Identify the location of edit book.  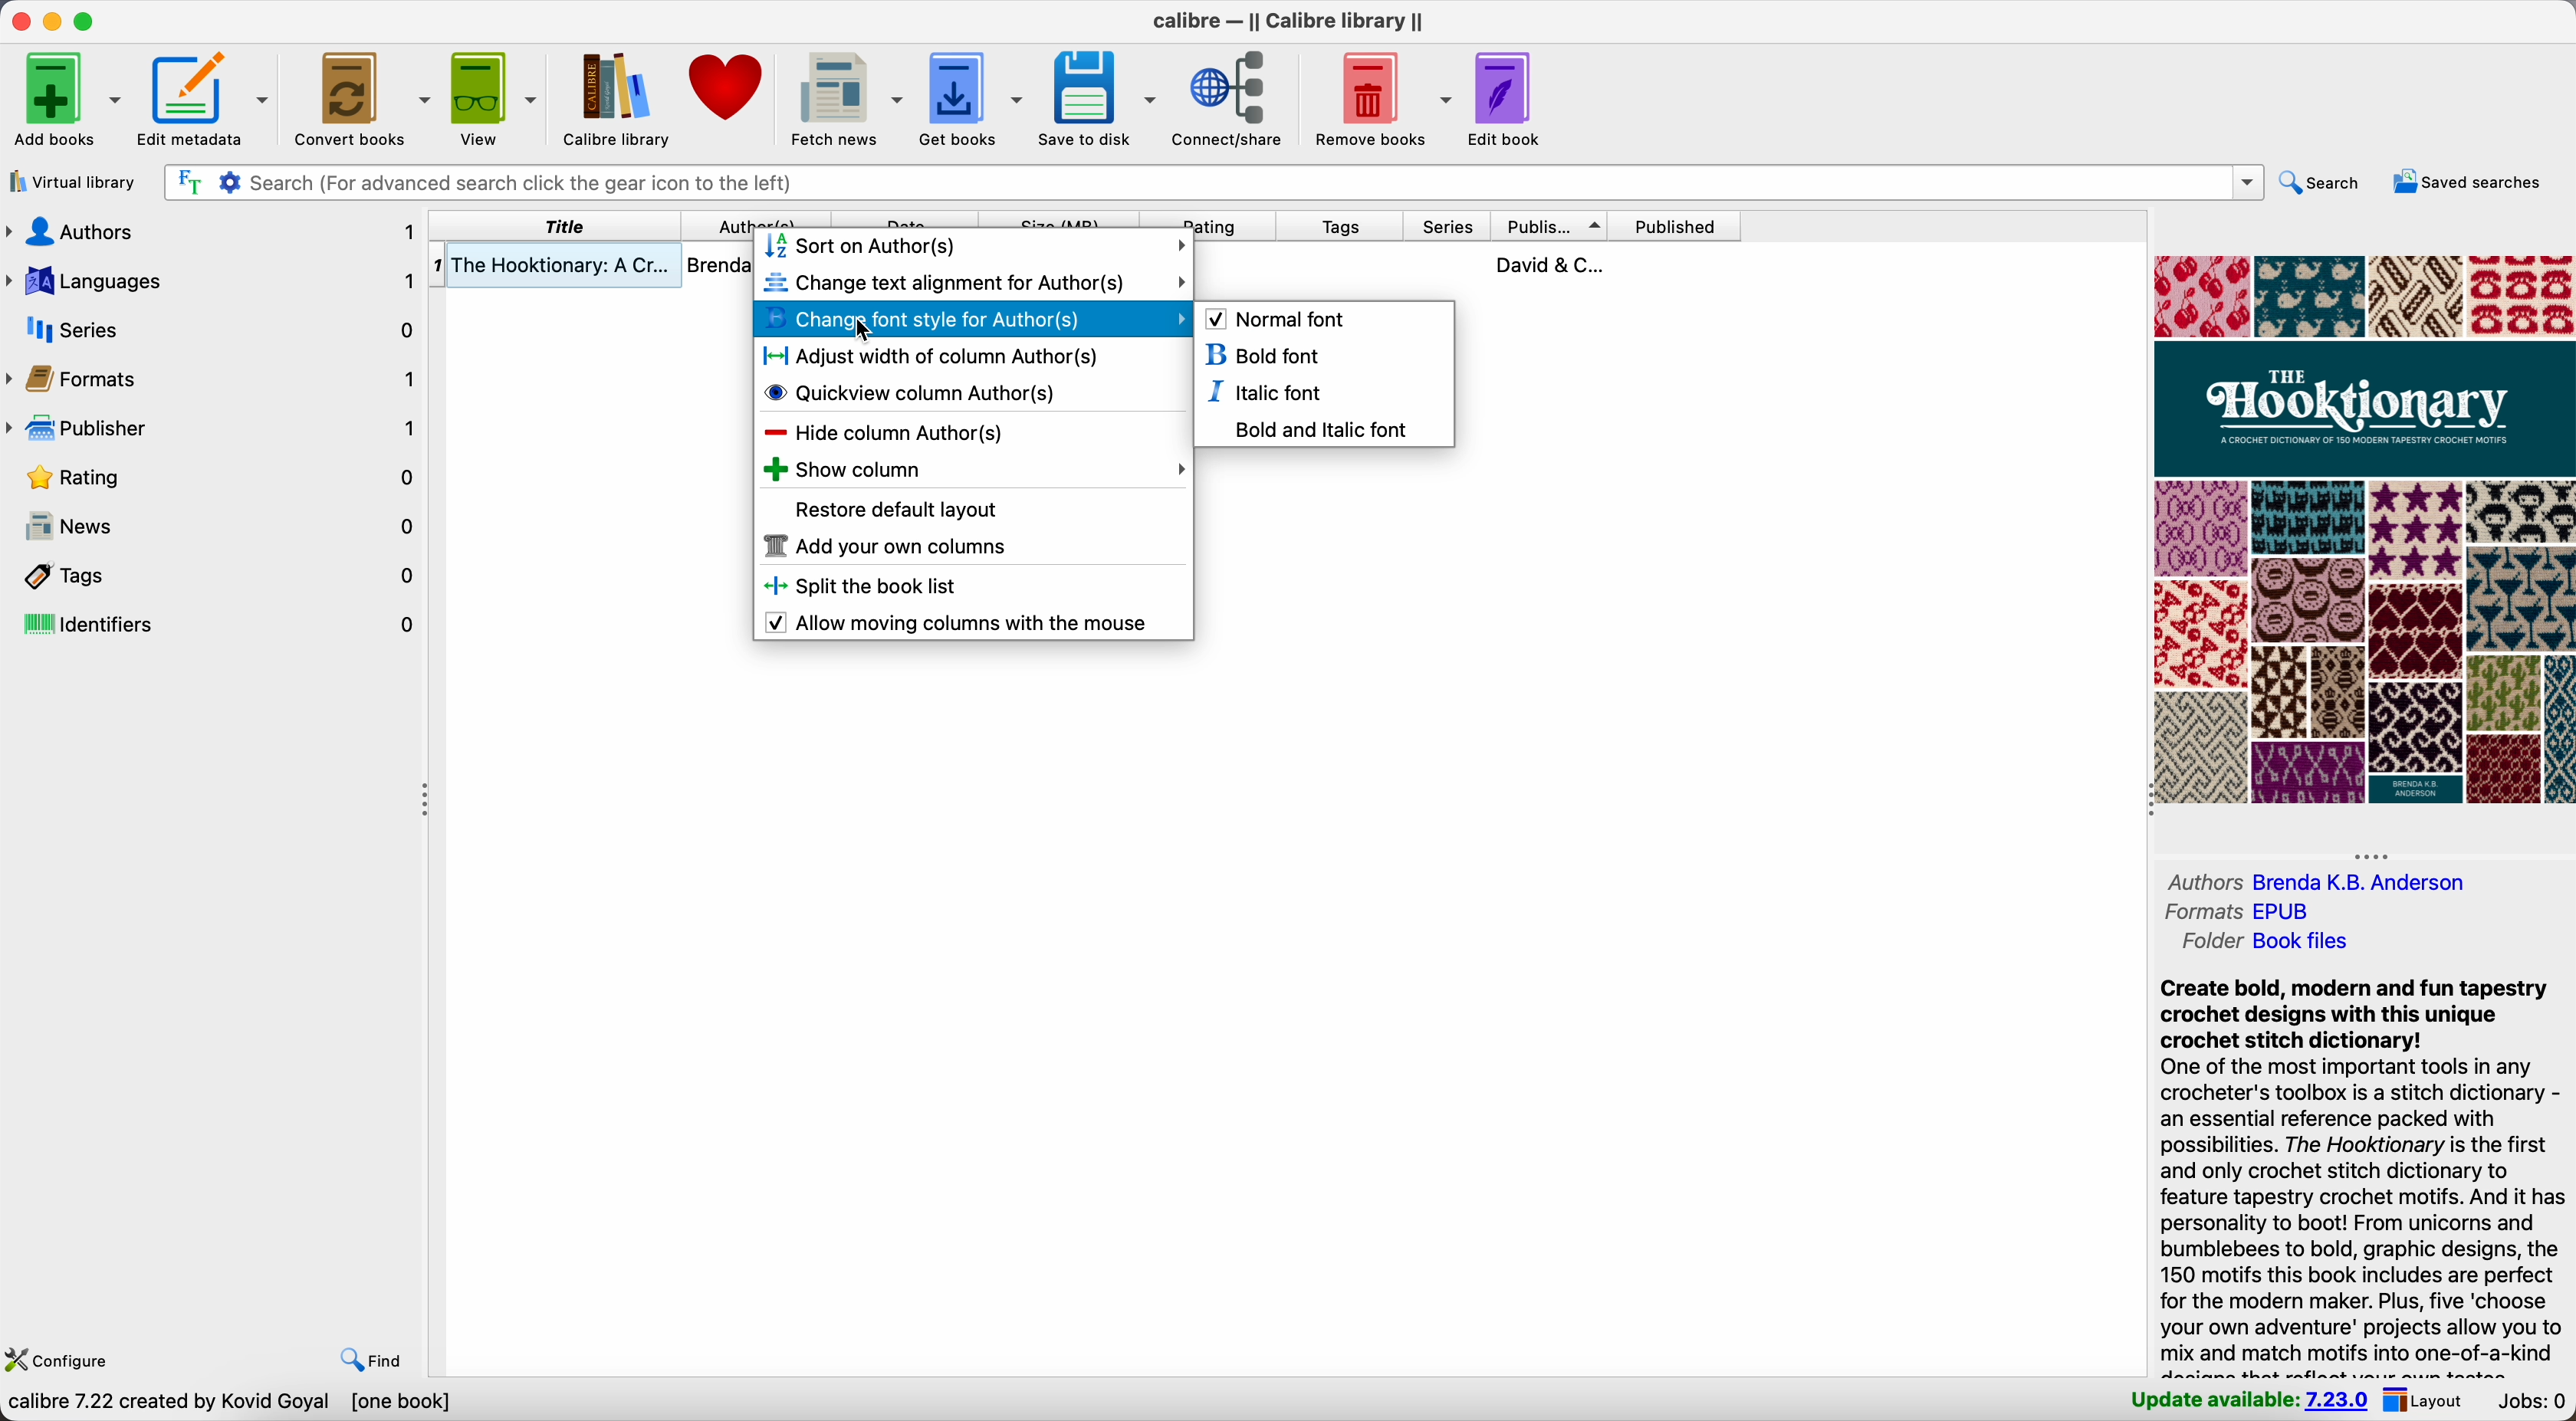
(1502, 102).